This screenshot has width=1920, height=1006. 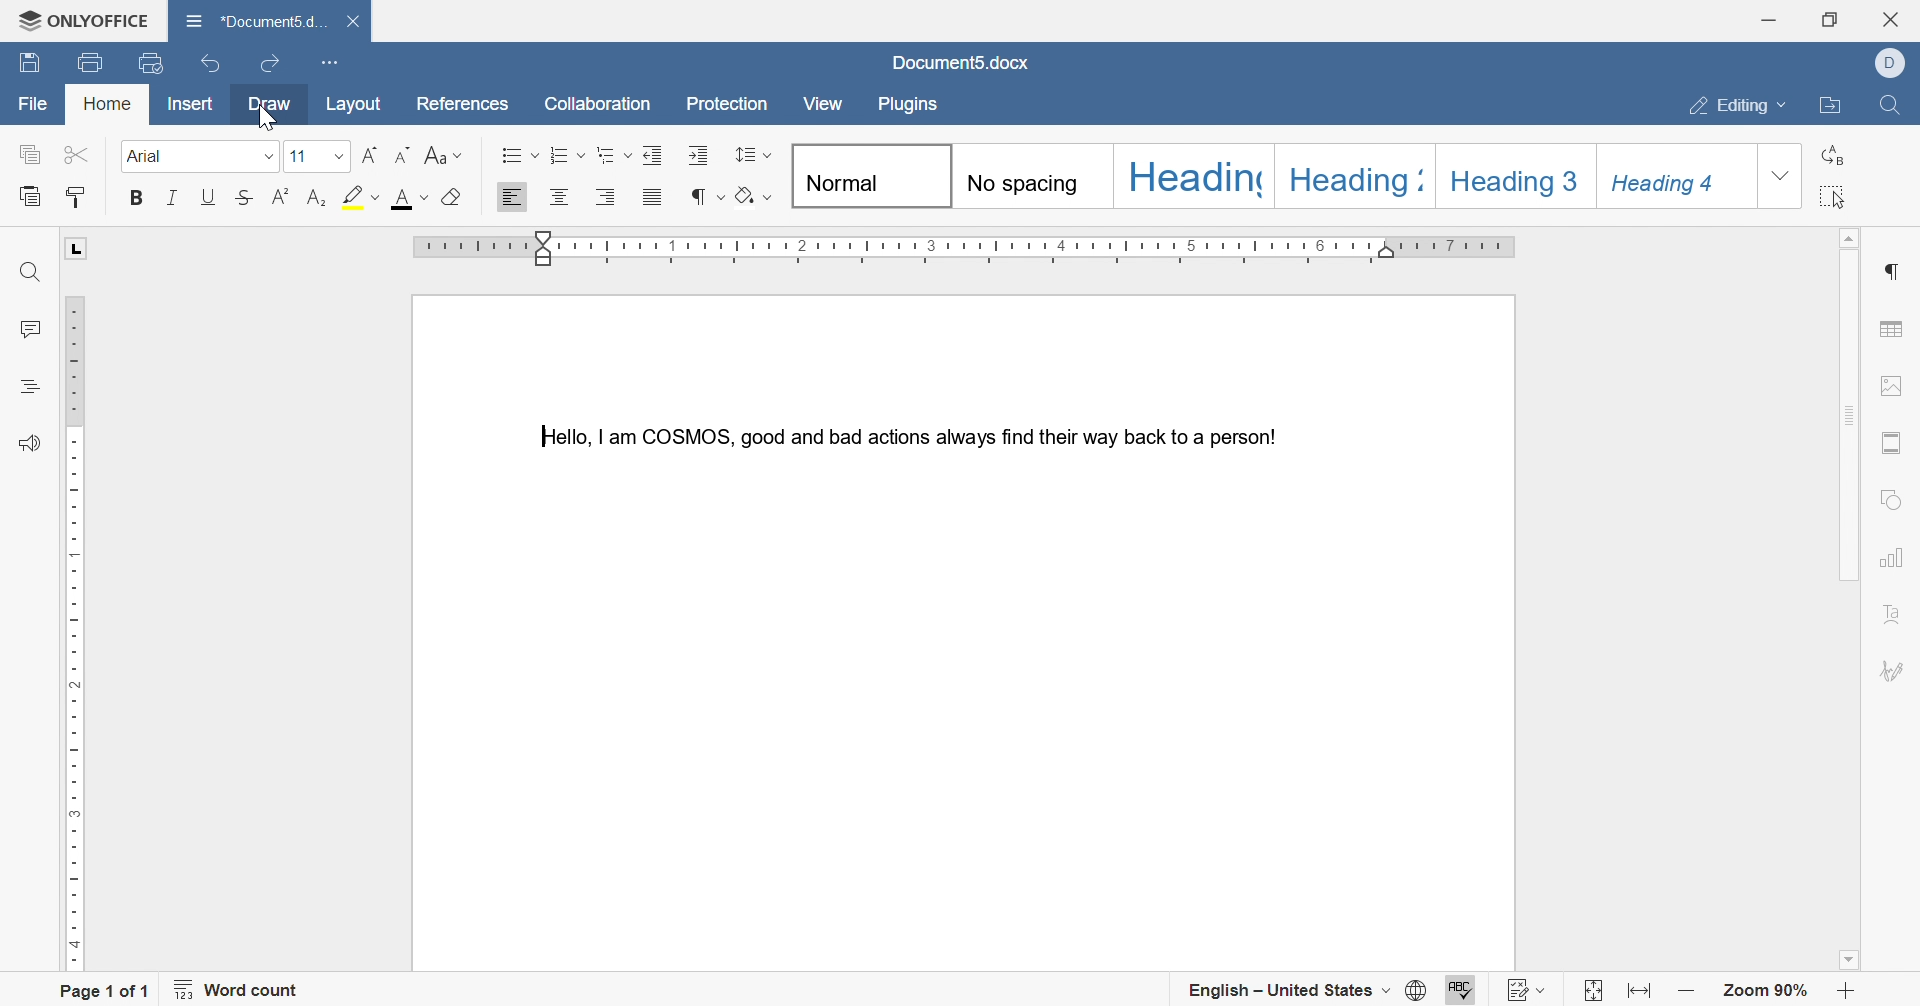 I want to click on text art settings, so click(x=1891, y=618).